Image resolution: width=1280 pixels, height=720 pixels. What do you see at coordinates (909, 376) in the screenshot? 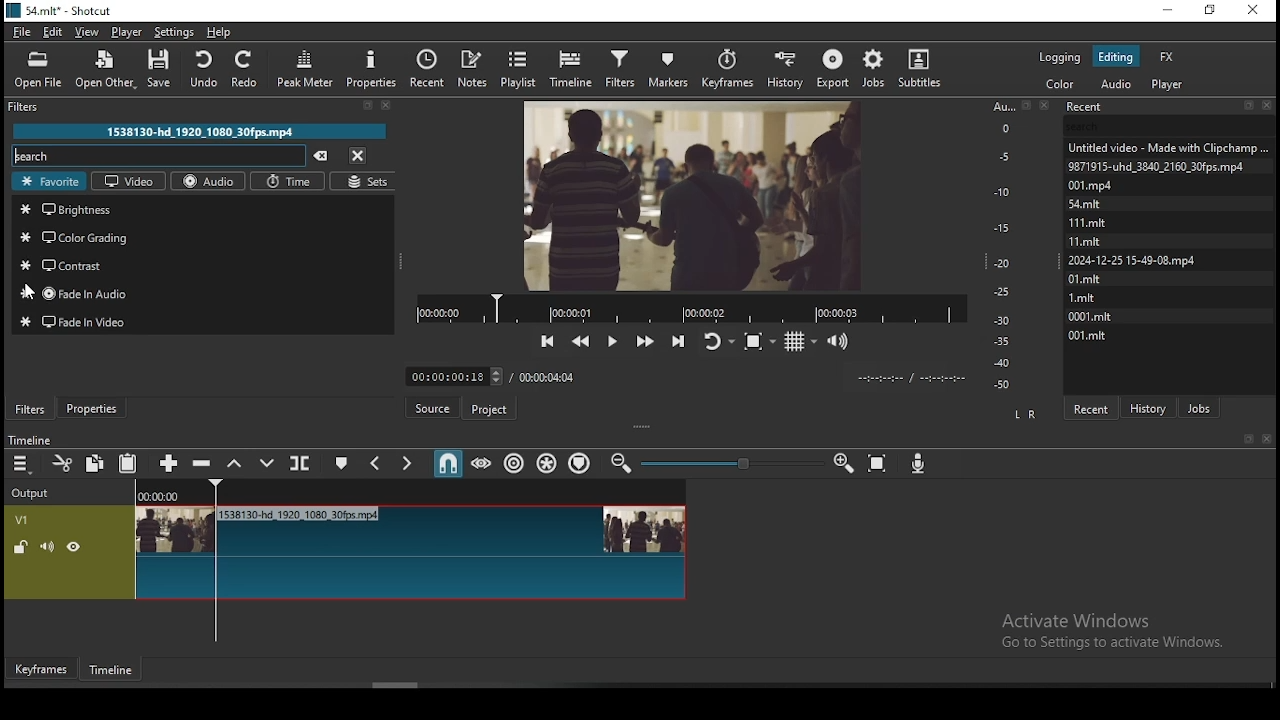
I see `time format` at bounding box center [909, 376].